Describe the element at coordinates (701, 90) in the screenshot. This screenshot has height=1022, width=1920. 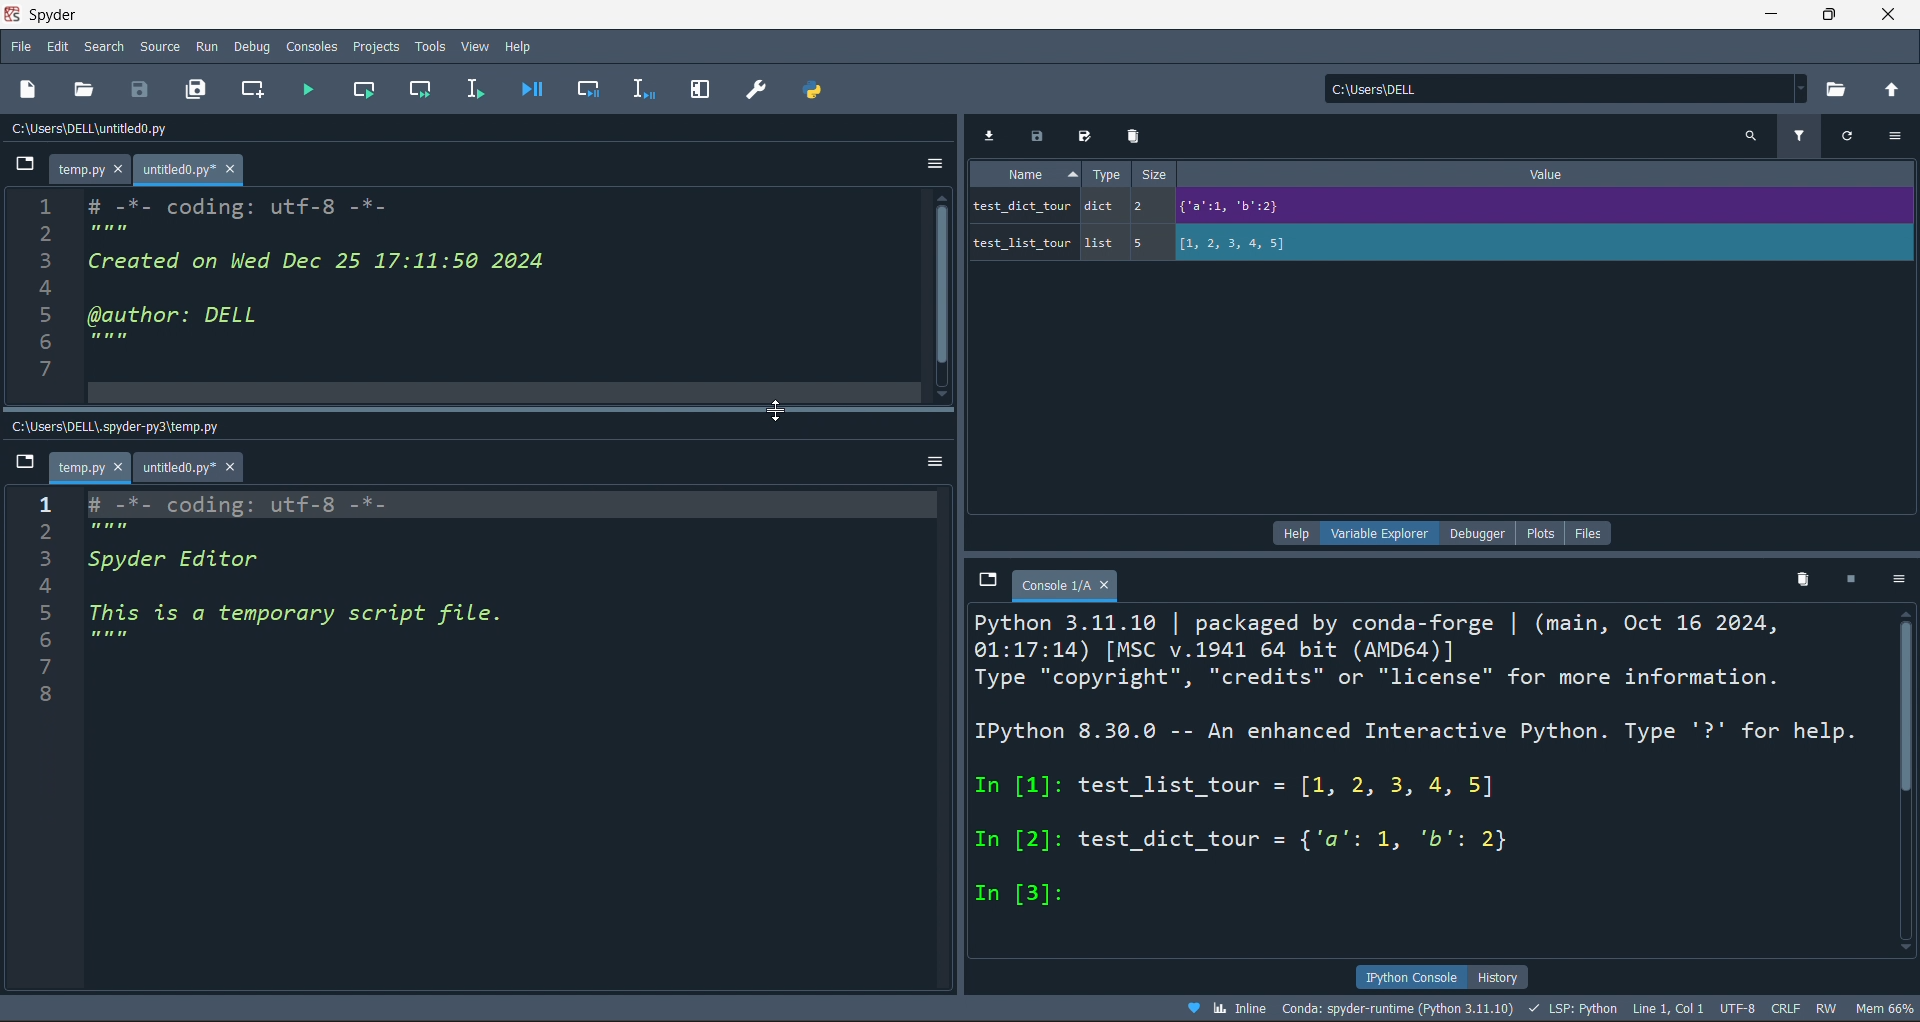
I see `expand pane` at that location.